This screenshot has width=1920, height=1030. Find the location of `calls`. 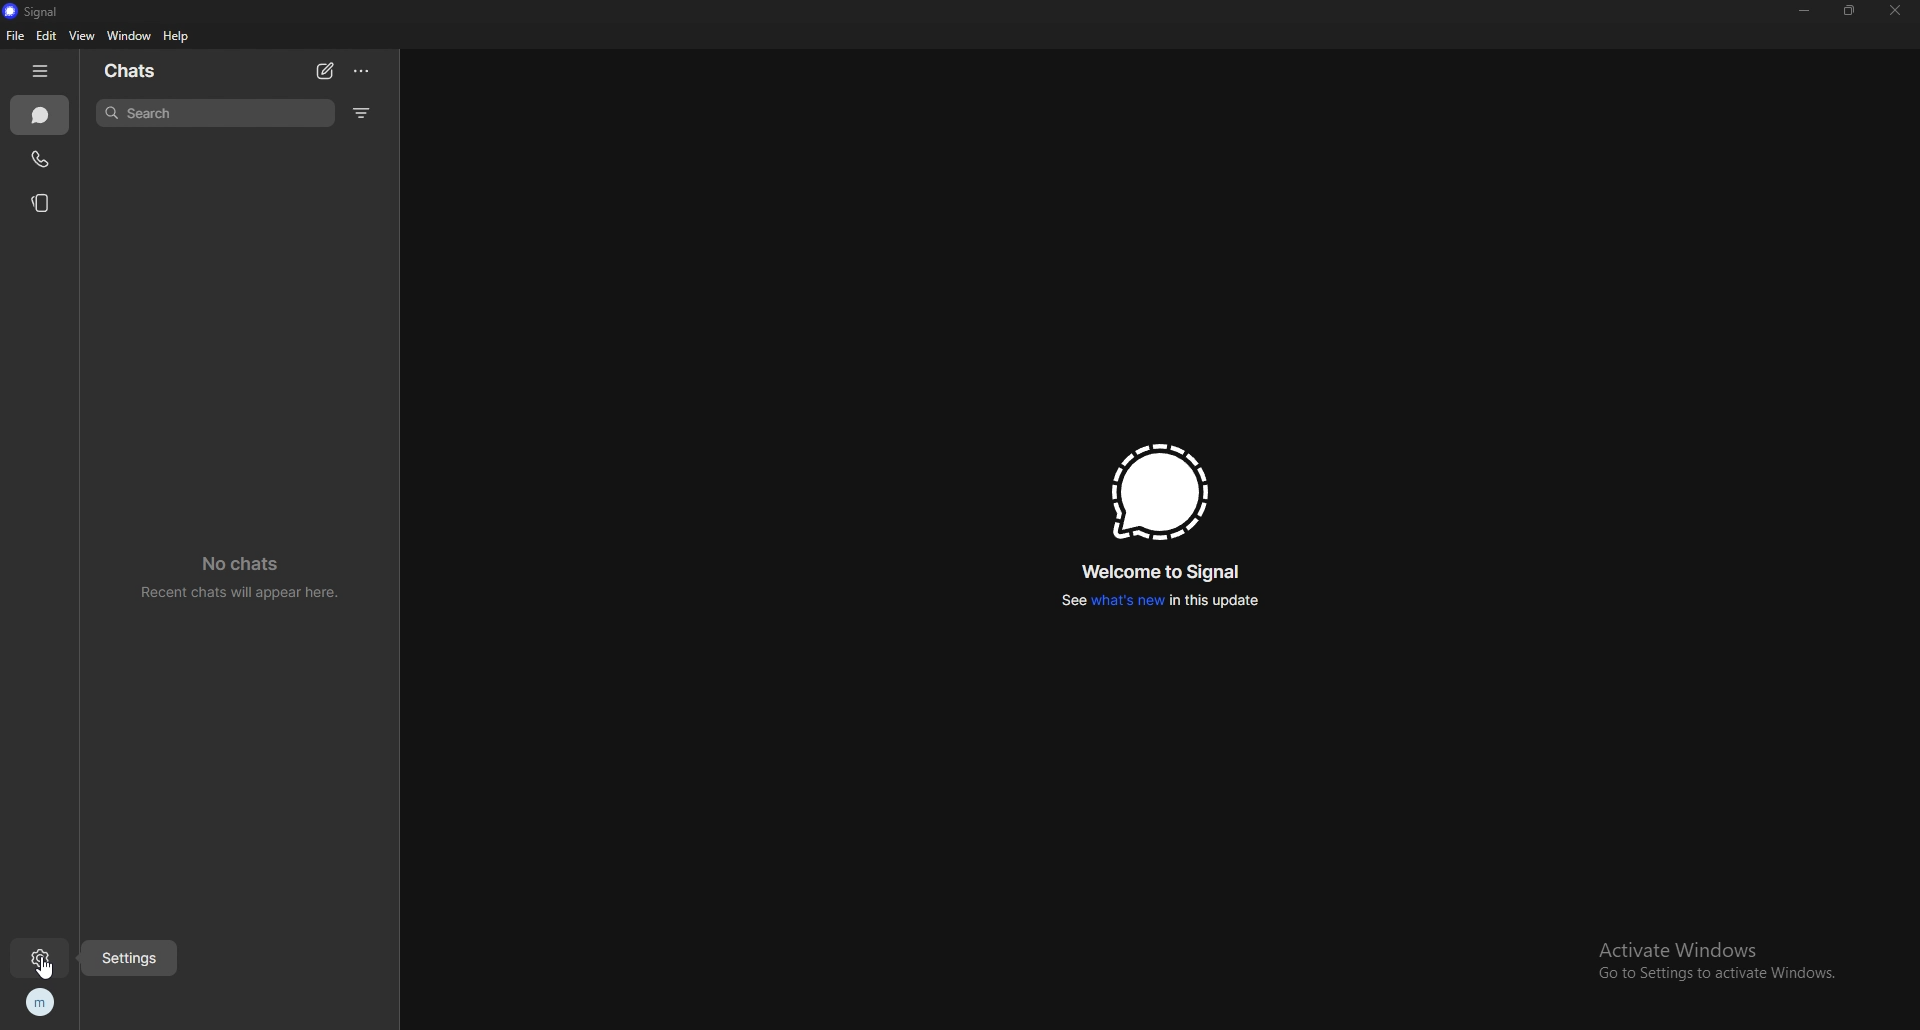

calls is located at coordinates (42, 159).